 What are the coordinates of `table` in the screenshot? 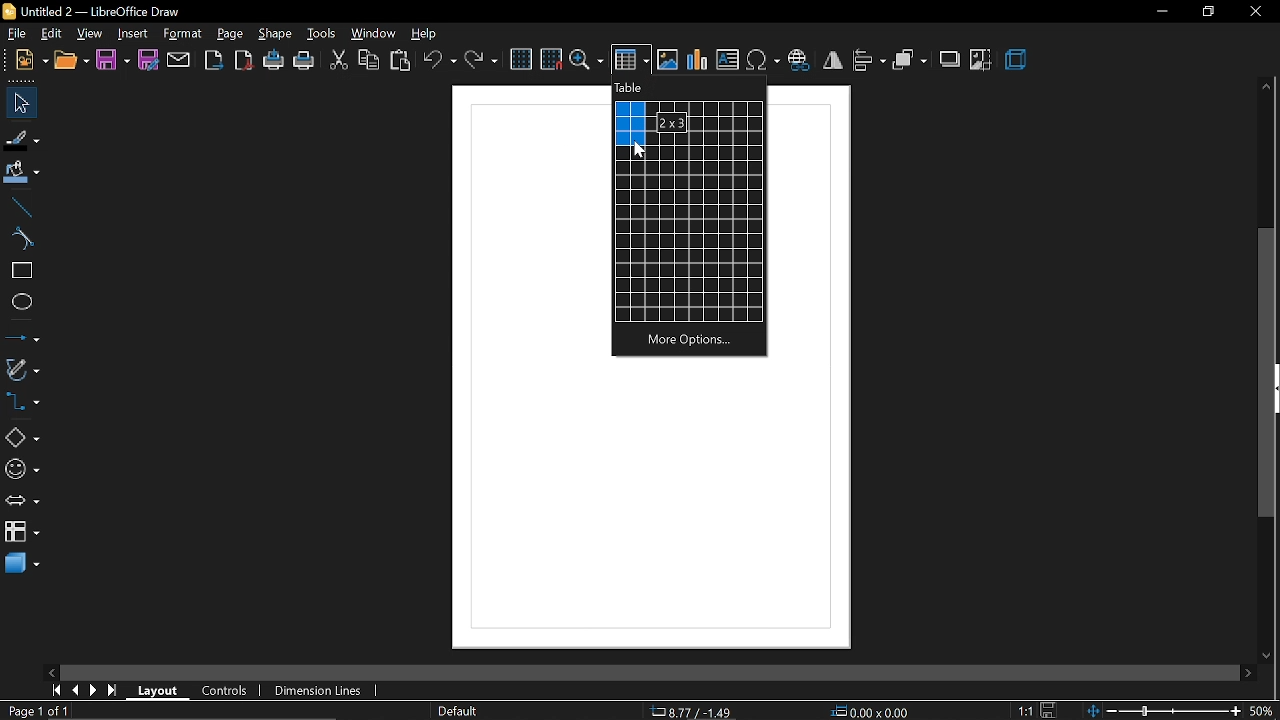 It's located at (631, 86).